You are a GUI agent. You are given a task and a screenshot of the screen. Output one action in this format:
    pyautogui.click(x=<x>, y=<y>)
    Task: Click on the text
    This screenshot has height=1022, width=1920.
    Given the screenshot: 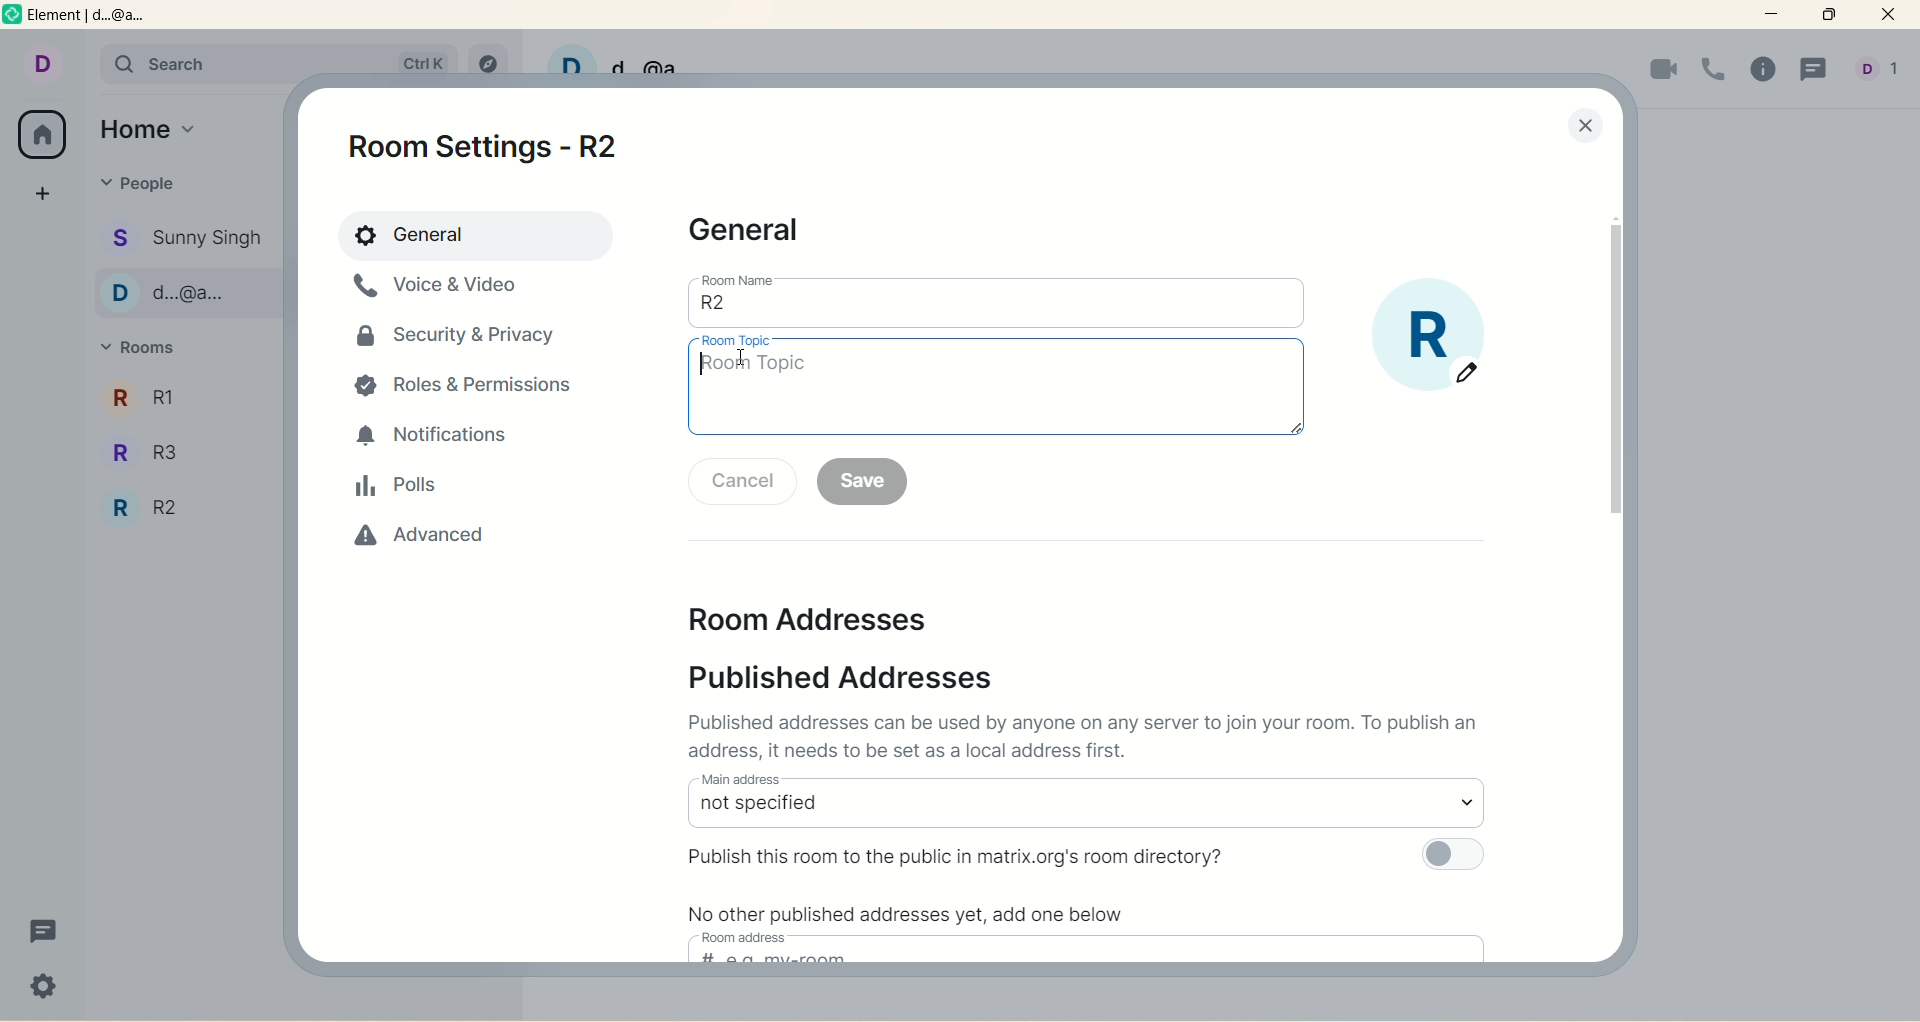 What is the action you would take?
    pyautogui.click(x=1091, y=739)
    